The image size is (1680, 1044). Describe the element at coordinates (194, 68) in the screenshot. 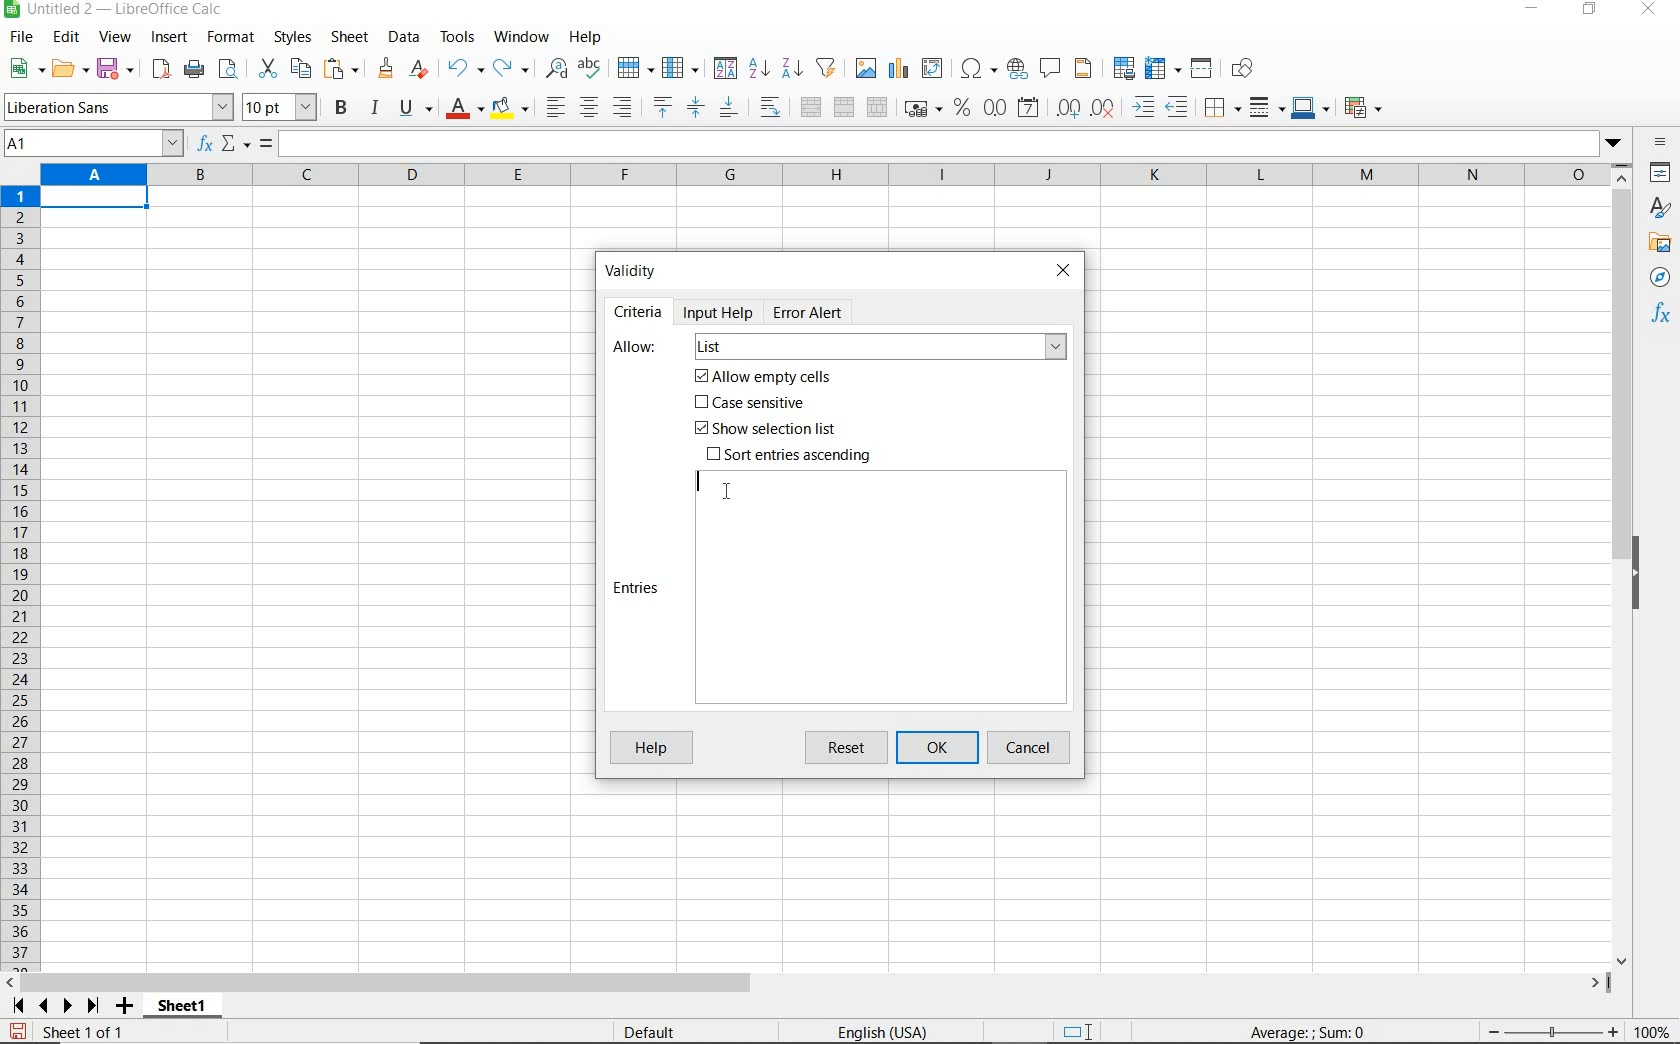

I see `print` at that location.